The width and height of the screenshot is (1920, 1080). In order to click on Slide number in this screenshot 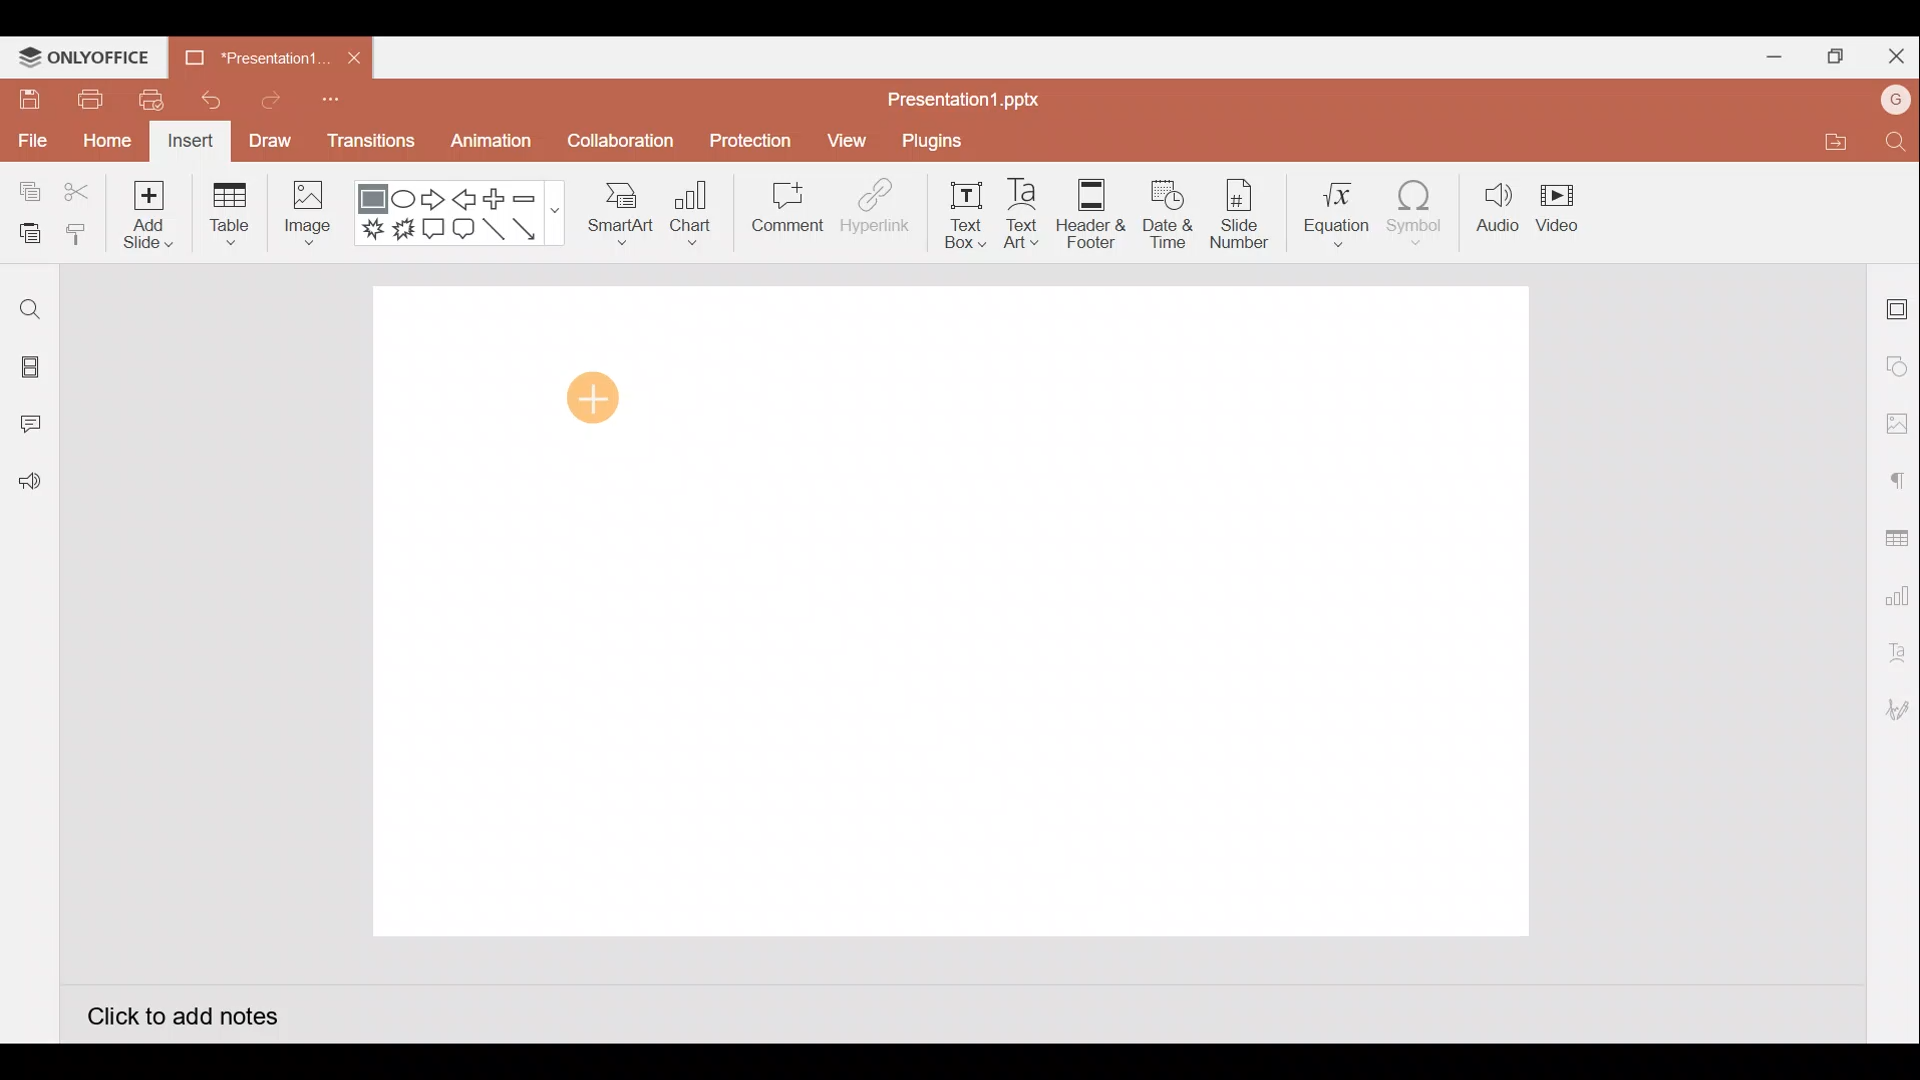, I will do `click(1238, 214)`.